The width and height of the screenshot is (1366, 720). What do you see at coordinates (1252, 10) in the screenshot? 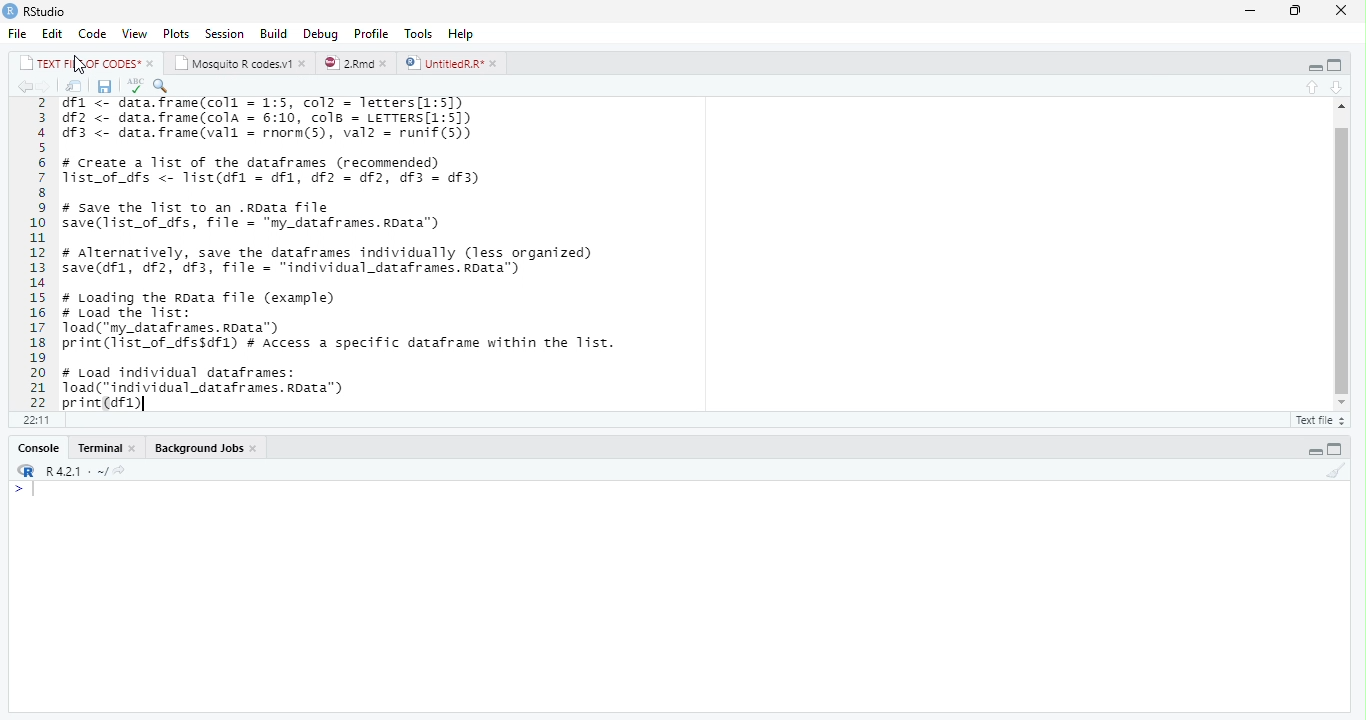
I see `Minimize` at bounding box center [1252, 10].